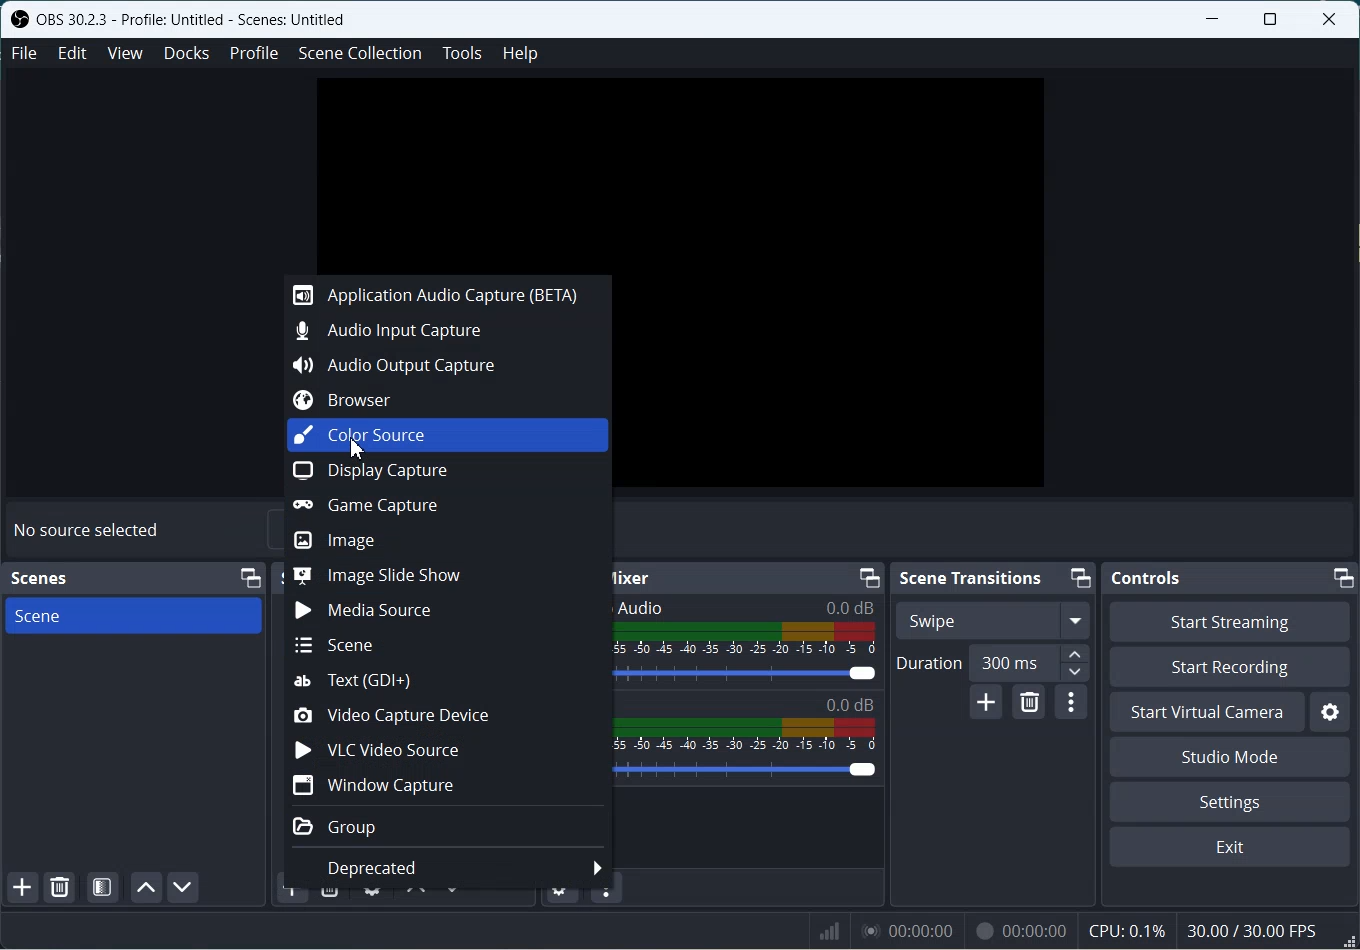  What do you see at coordinates (1018, 929) in the screenshot?
I see `00:00:00` at bounding box center [1018, 929].